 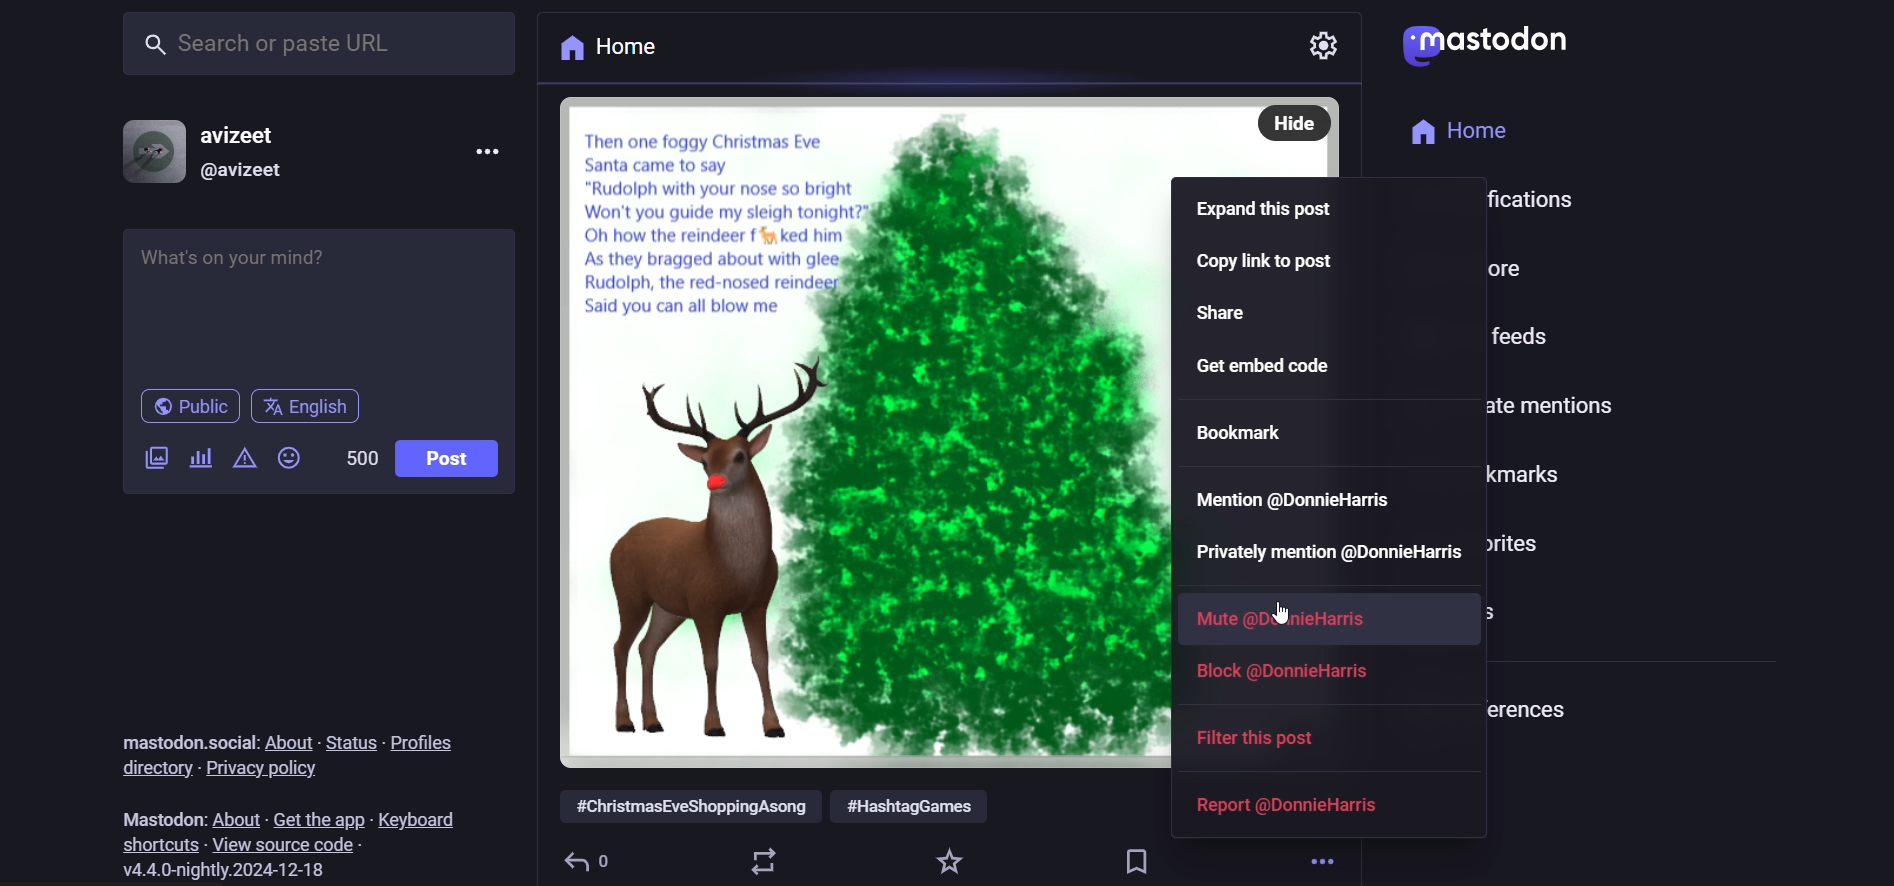 I want to click on more, so click(x=491, y=150).